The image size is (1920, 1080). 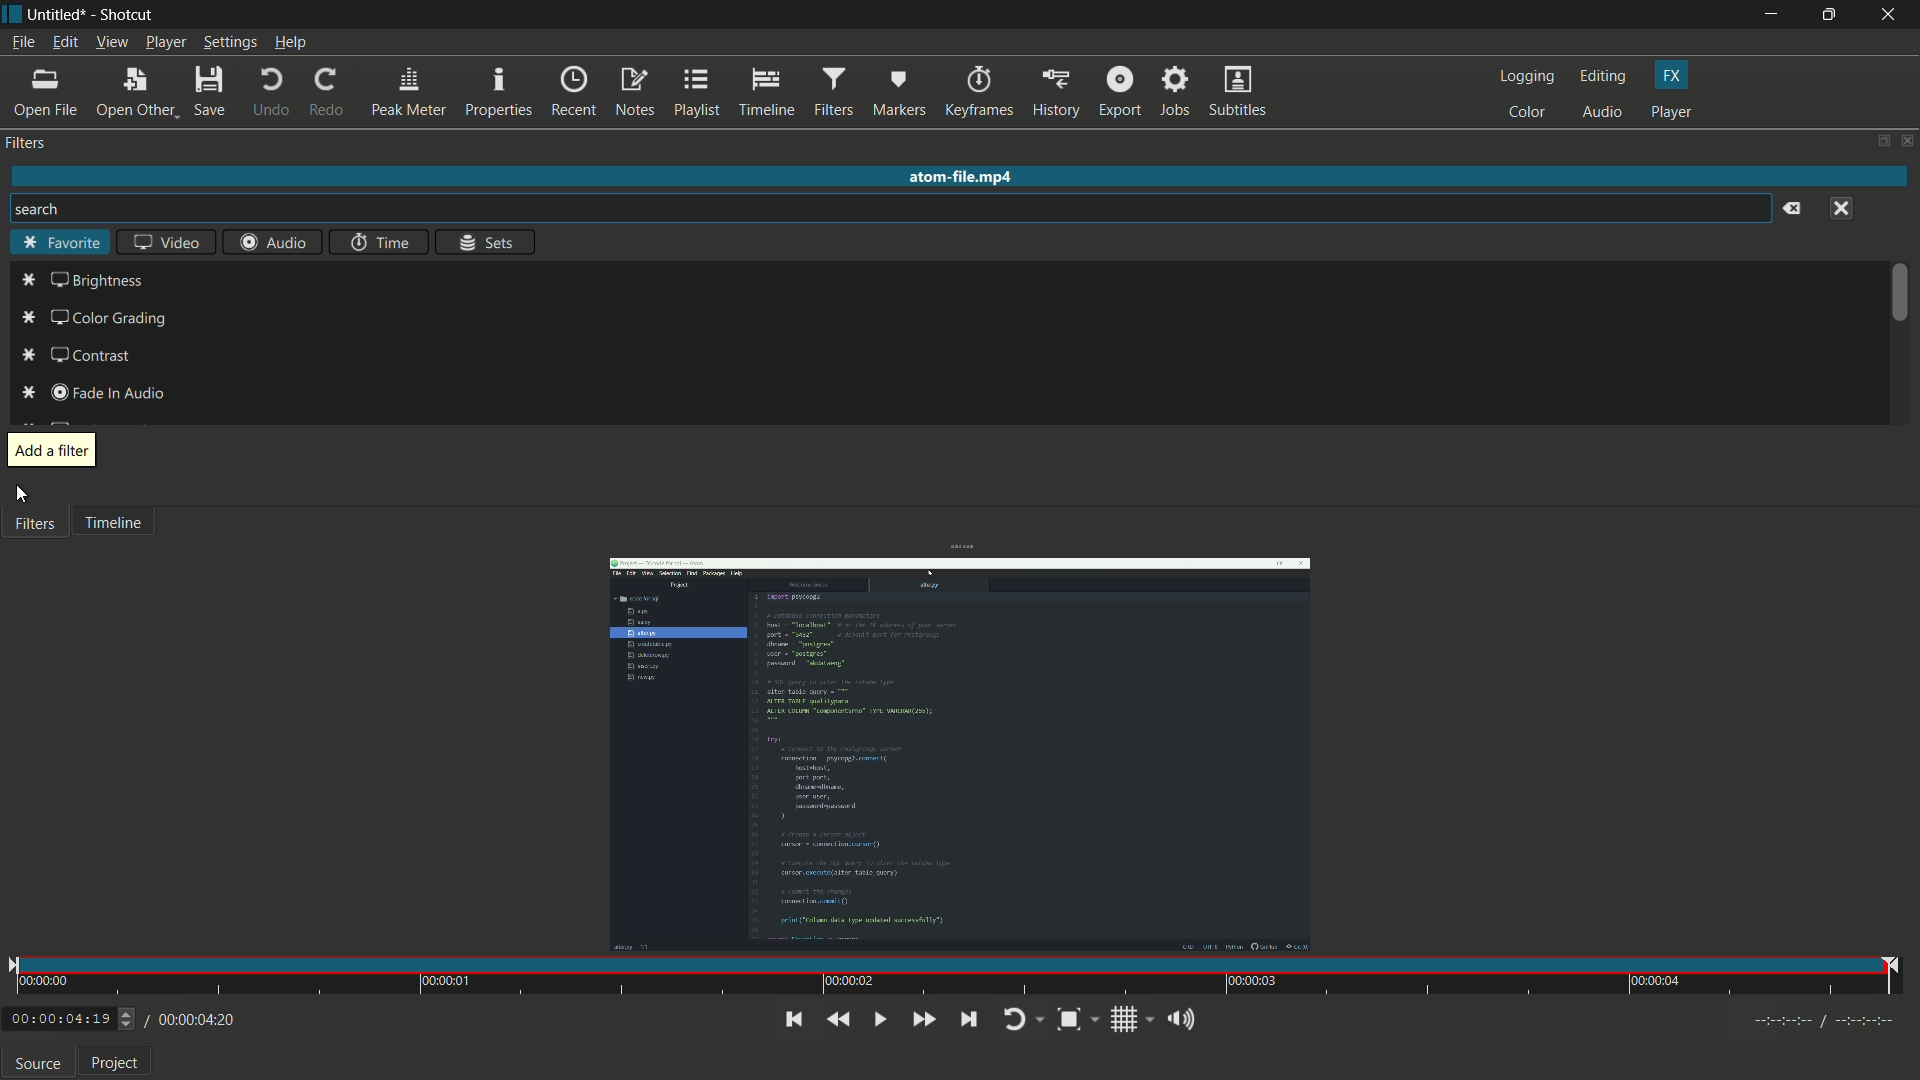 I want to click on filters, so click(x=831, y=93).